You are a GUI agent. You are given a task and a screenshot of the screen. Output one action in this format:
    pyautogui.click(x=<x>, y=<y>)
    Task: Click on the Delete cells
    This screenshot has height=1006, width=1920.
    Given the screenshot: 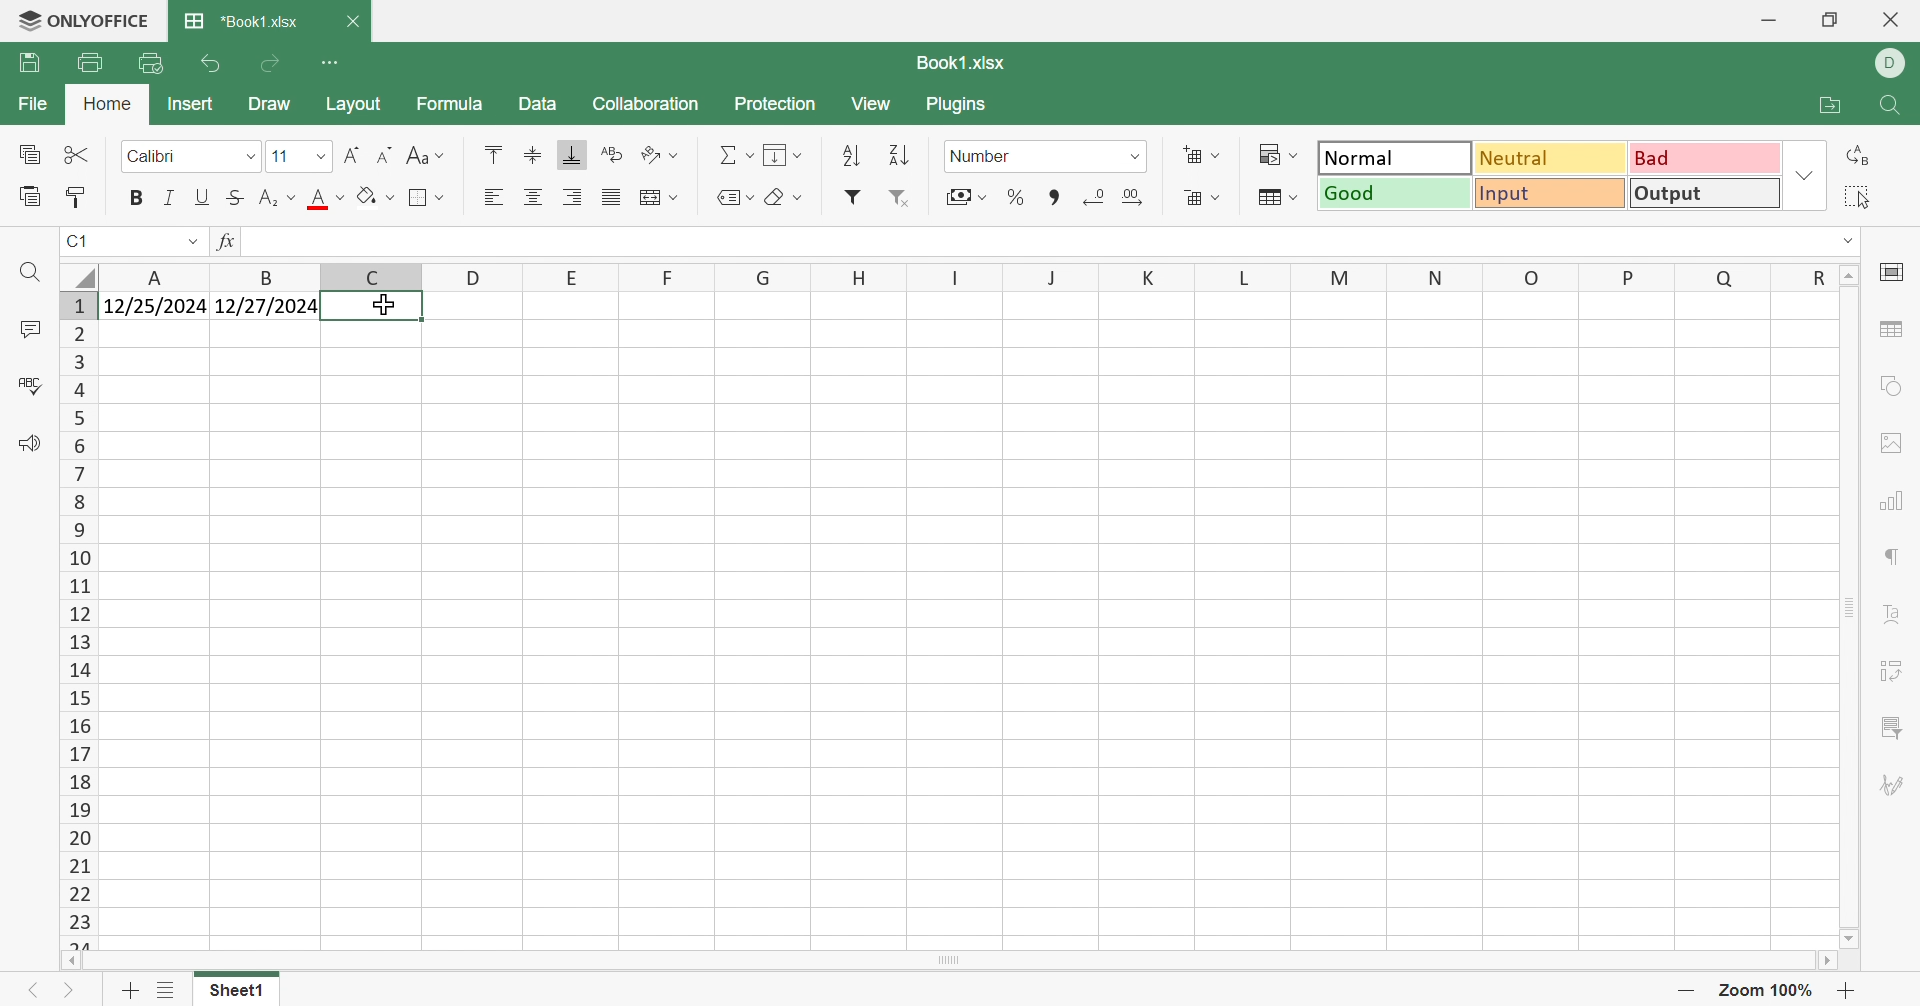 What is the action you would take?
    pyautogui.click(x=1205, y=199)
    